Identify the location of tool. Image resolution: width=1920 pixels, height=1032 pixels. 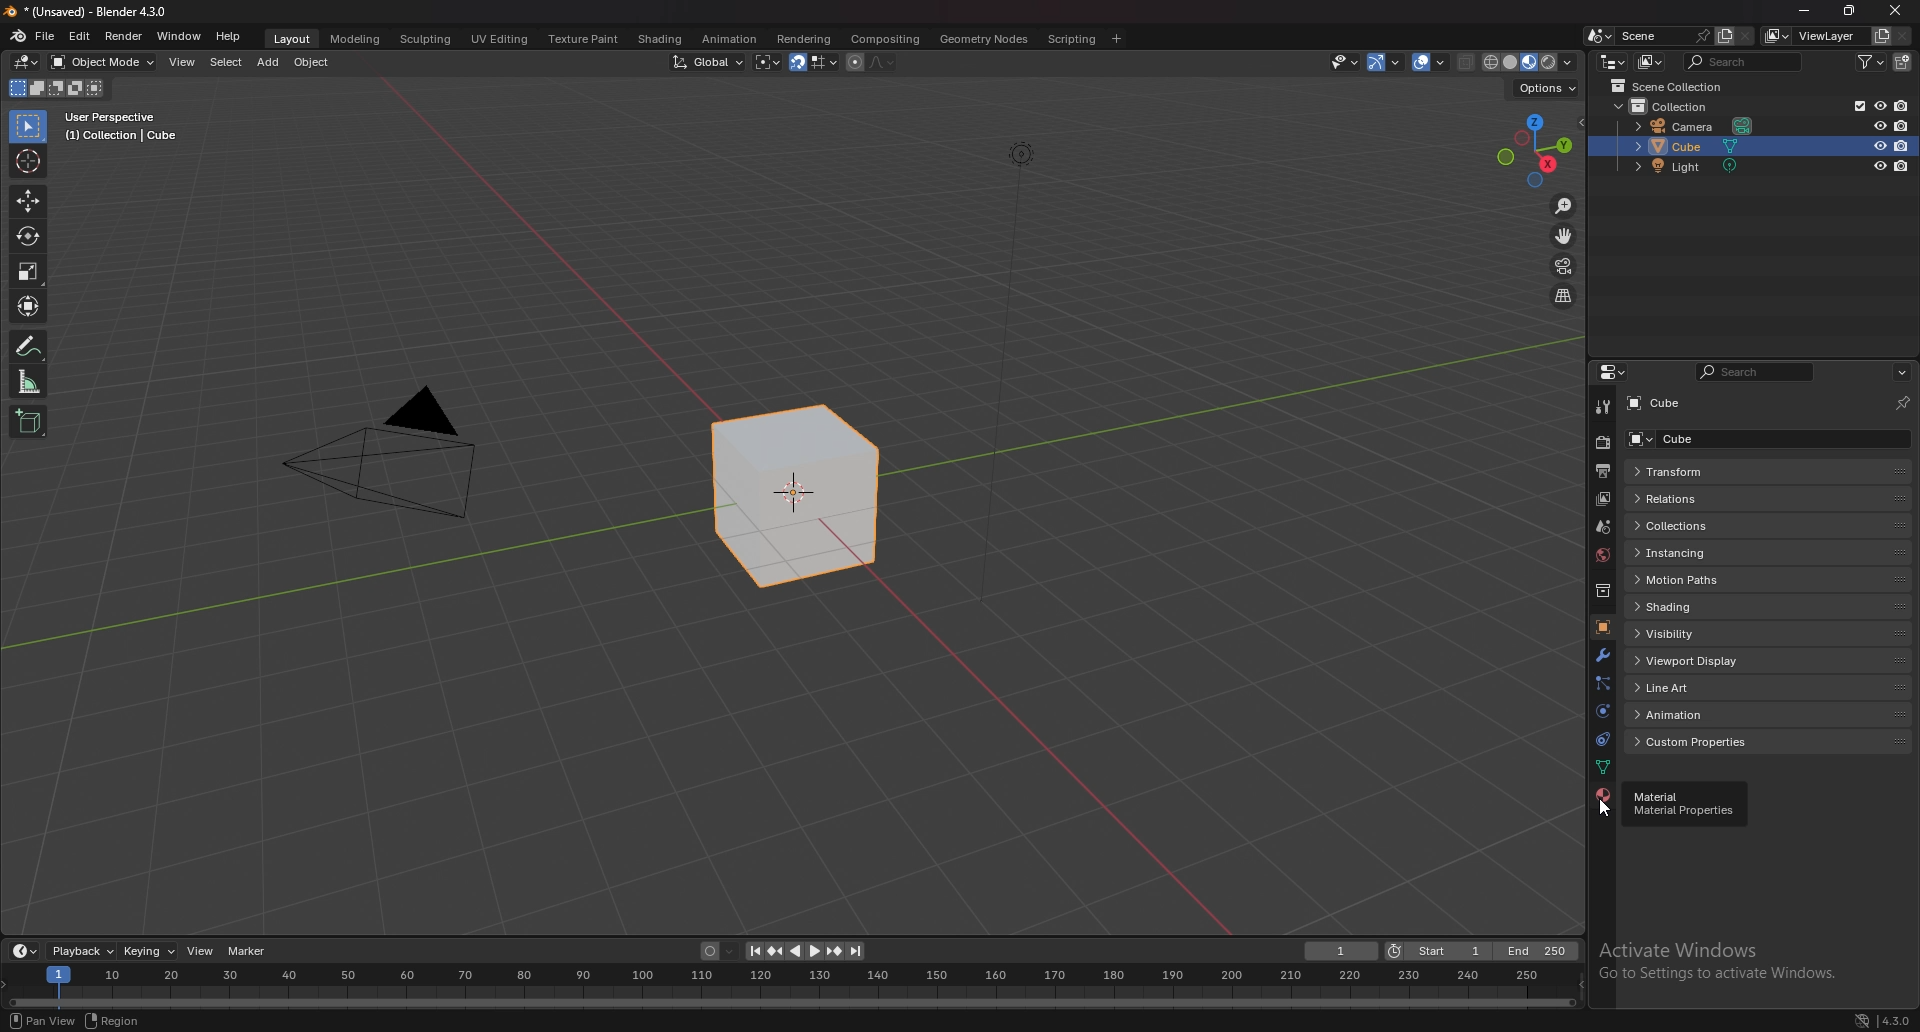
(1603, 406).